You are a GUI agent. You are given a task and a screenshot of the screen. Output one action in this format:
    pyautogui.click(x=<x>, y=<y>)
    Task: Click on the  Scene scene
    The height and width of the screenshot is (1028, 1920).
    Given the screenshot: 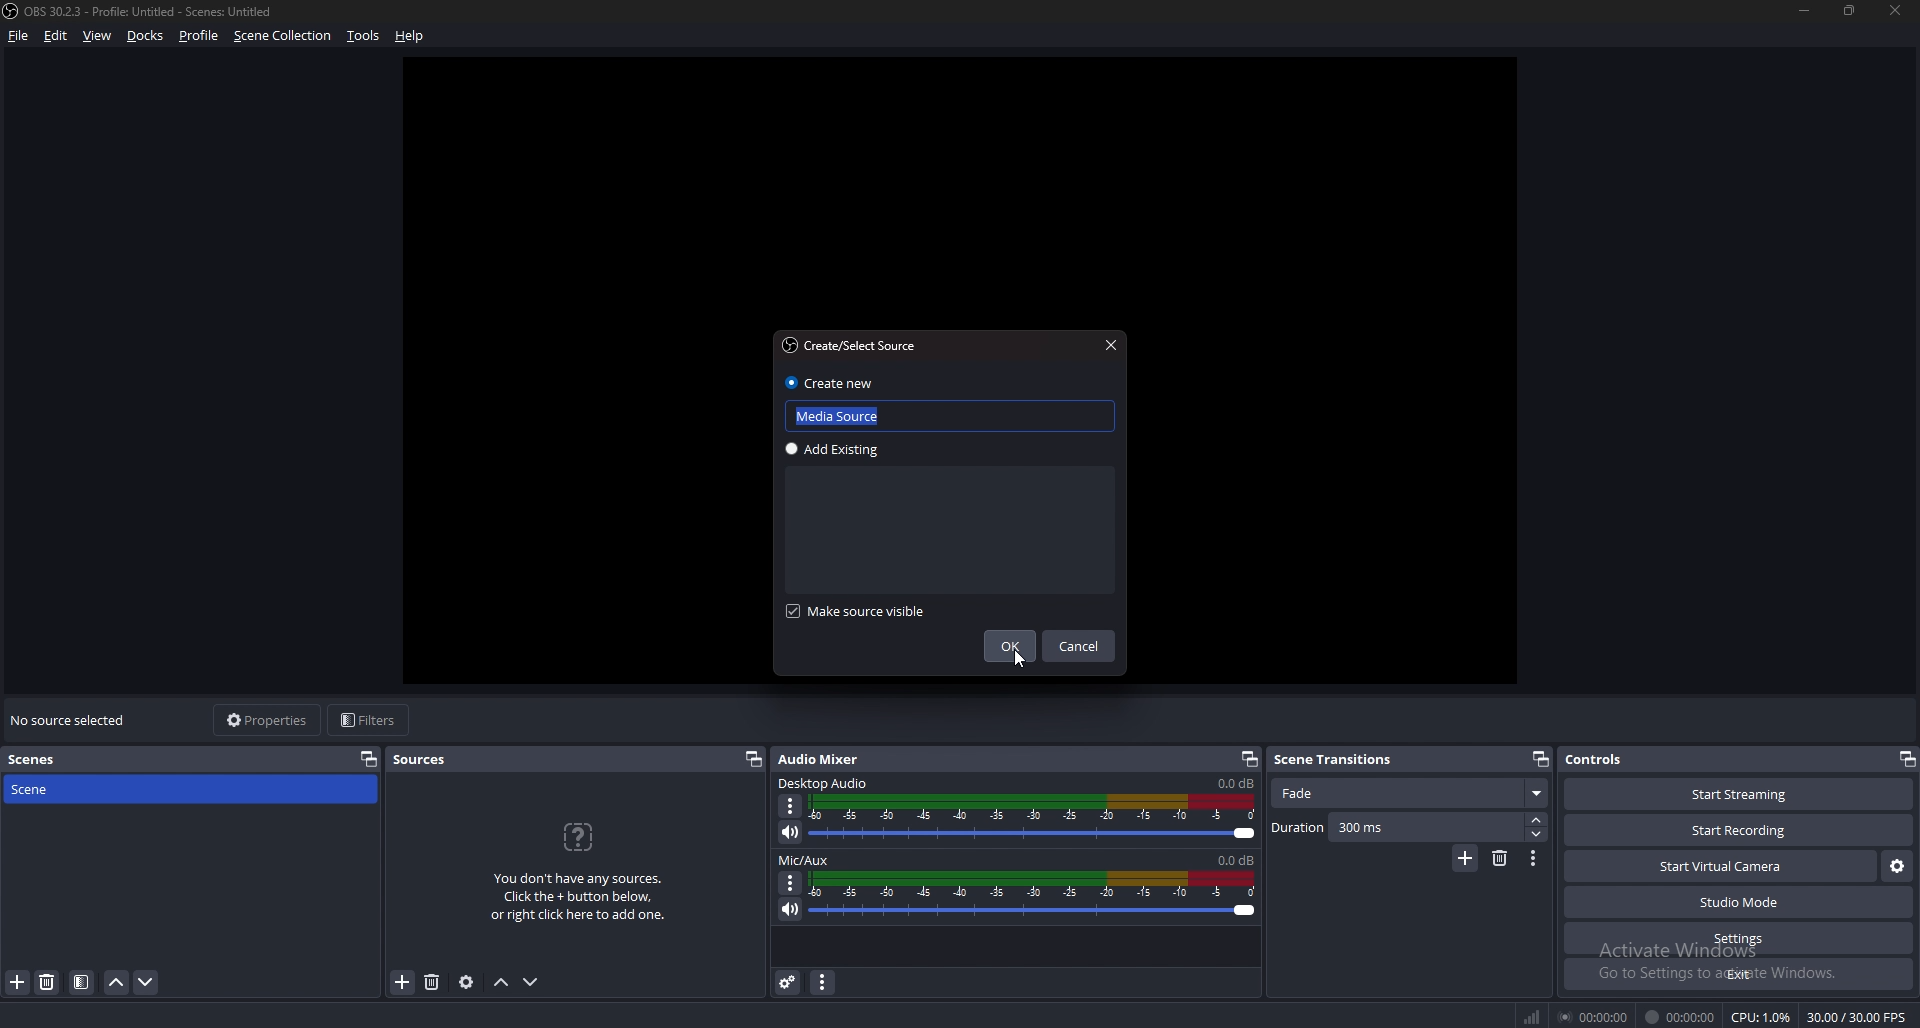 What is the action you would take?
    pyautogui.click(x=44, y=787)
    